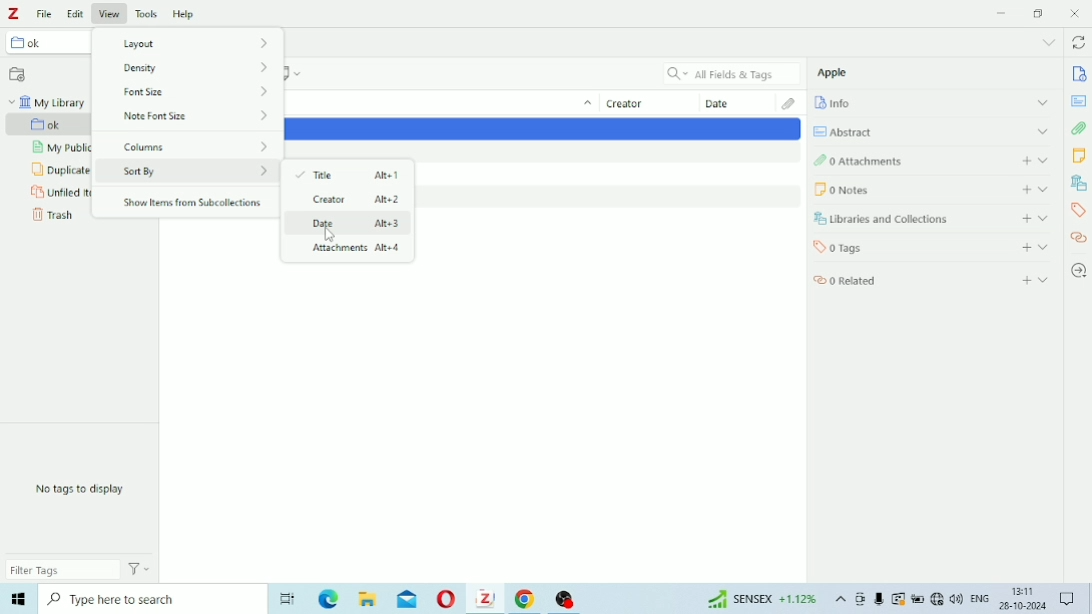  What do you see at coordinates (1040, 13) in the screenshot?
I see `restore down` at bounding box center [1040, 13].